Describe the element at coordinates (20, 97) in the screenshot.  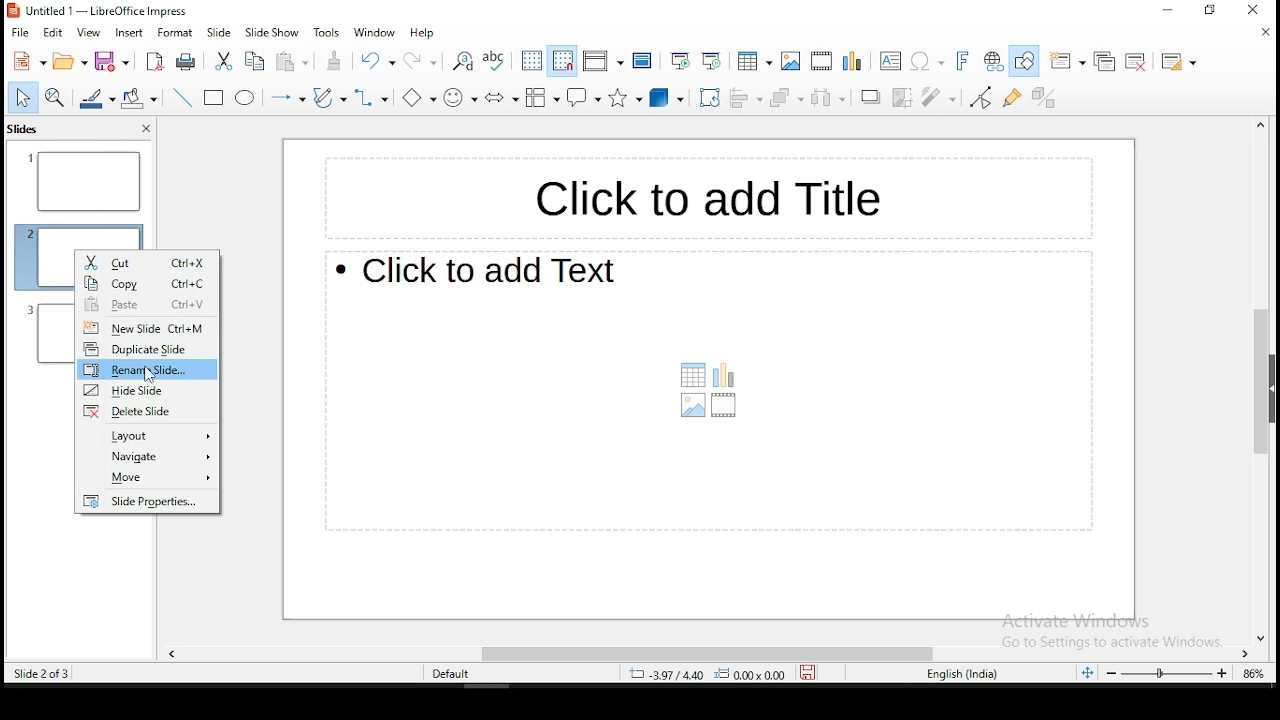
I see `select tool` at that location.